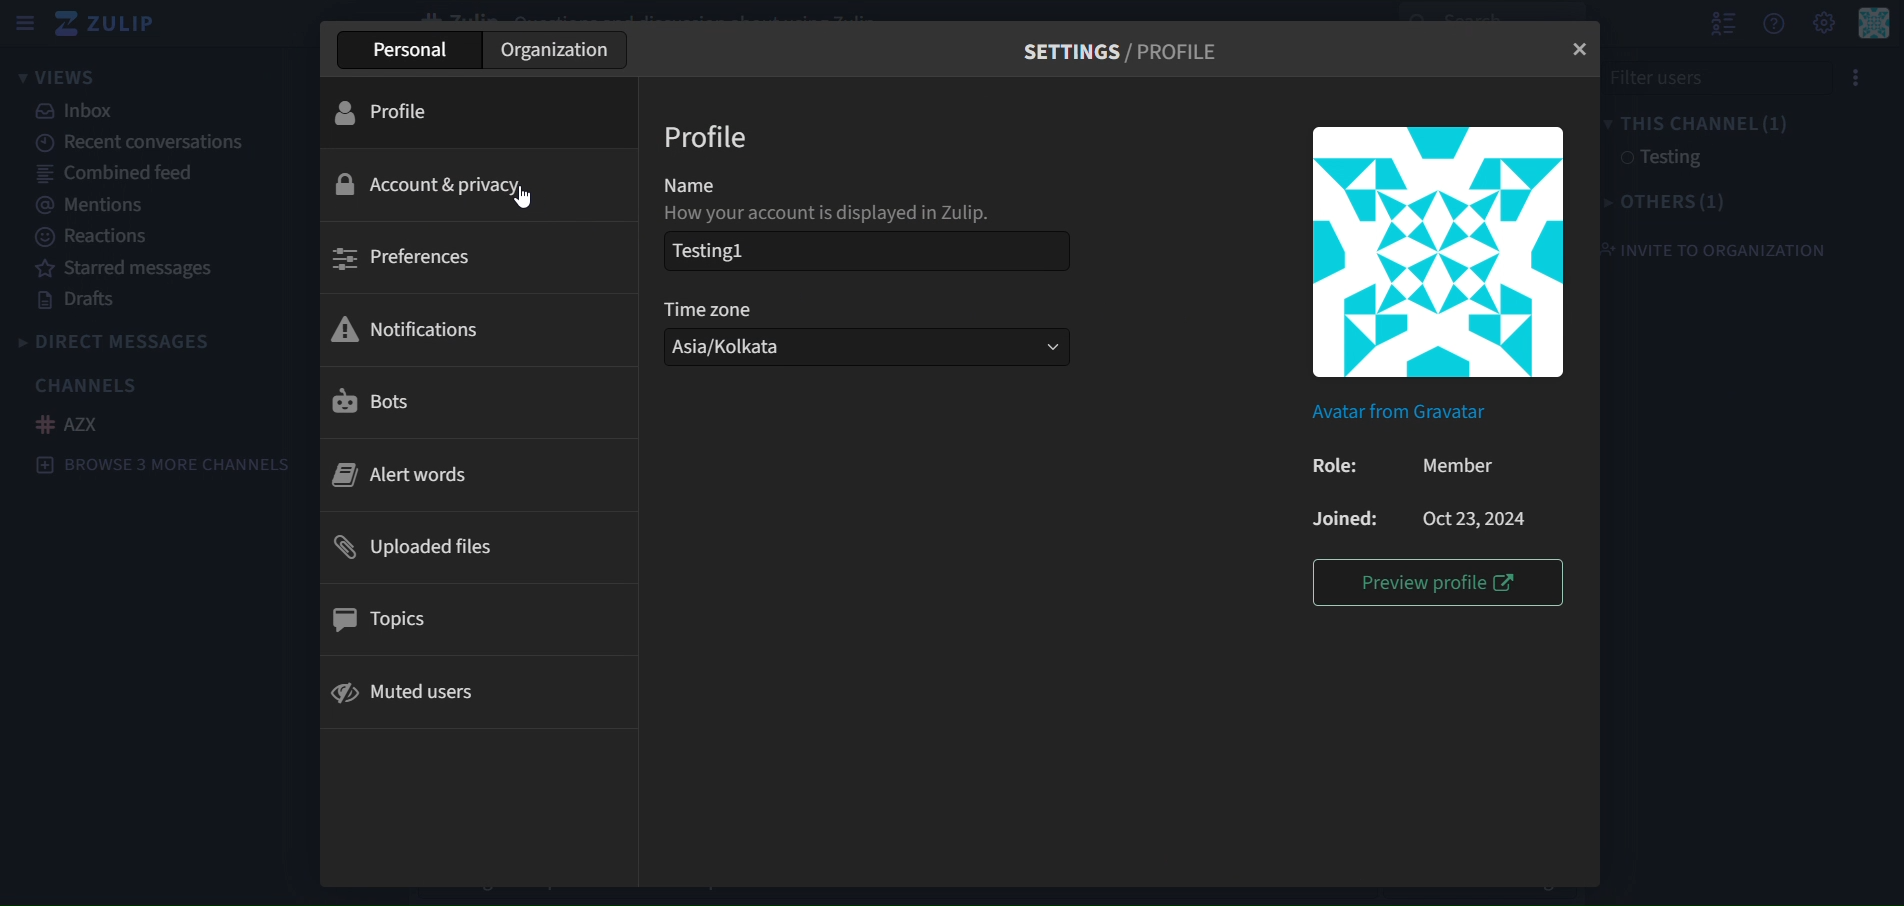 This screenshot has width=1904, height=906. What do you see at coordinates (148, 143) in the screenshot?
I see `recent conversation` at bounding box center [148, 143].